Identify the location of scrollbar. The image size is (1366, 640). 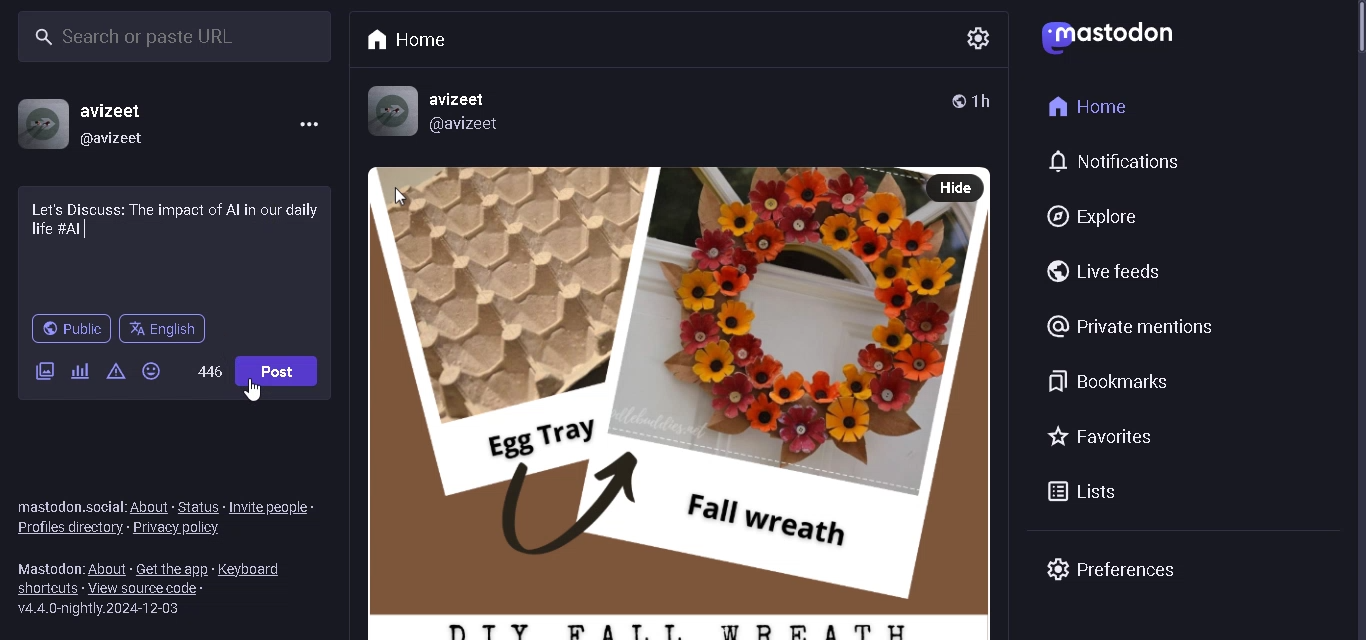
(1339, 36).